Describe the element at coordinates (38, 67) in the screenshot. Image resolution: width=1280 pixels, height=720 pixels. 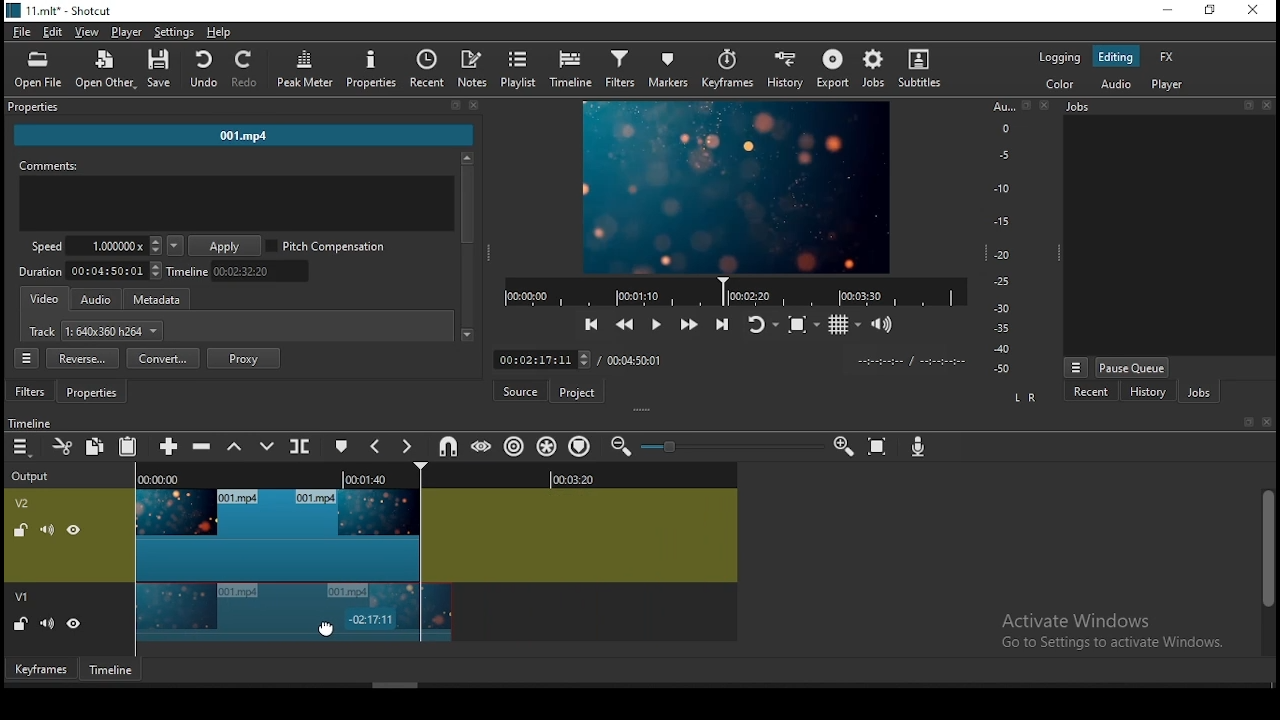
I see `open file` at that location.